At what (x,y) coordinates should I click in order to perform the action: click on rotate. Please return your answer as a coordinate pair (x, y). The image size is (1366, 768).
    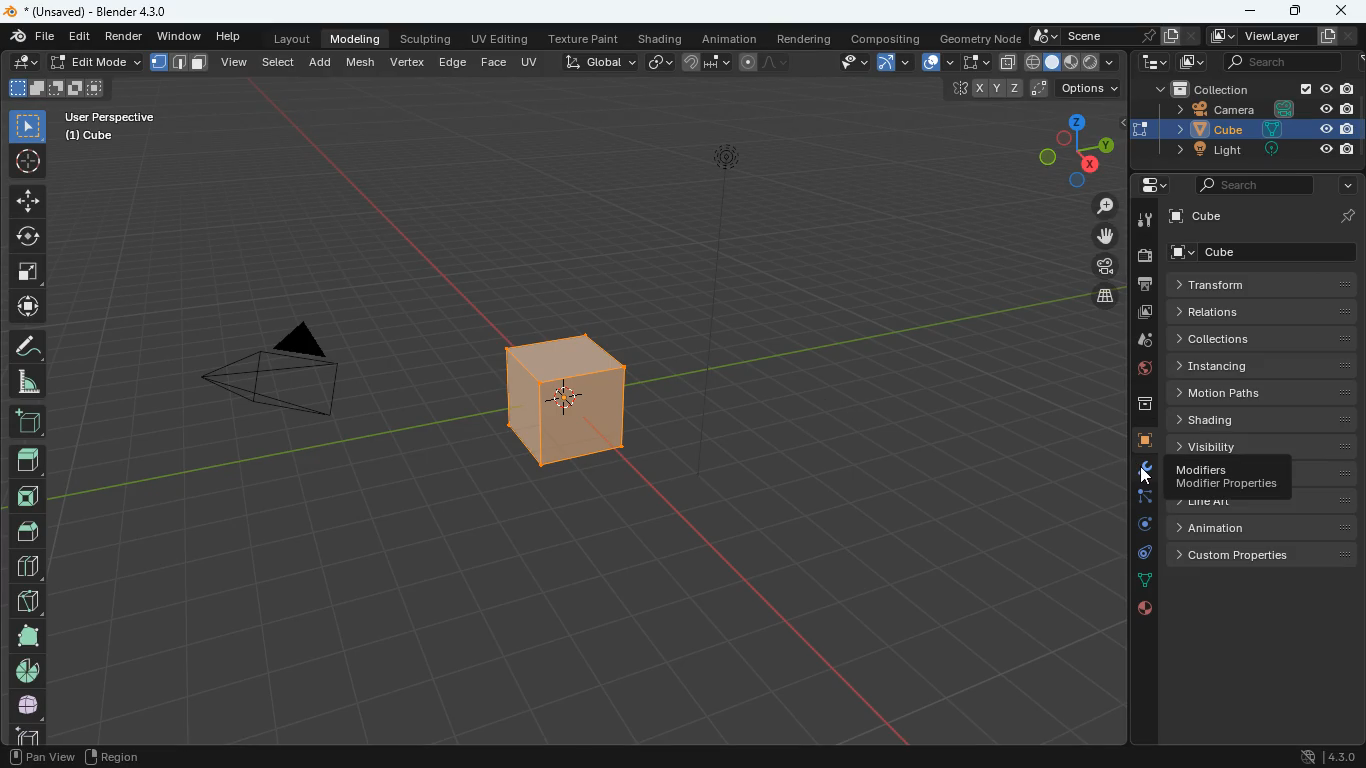
    Looking at the image, I should click on (26, 236).